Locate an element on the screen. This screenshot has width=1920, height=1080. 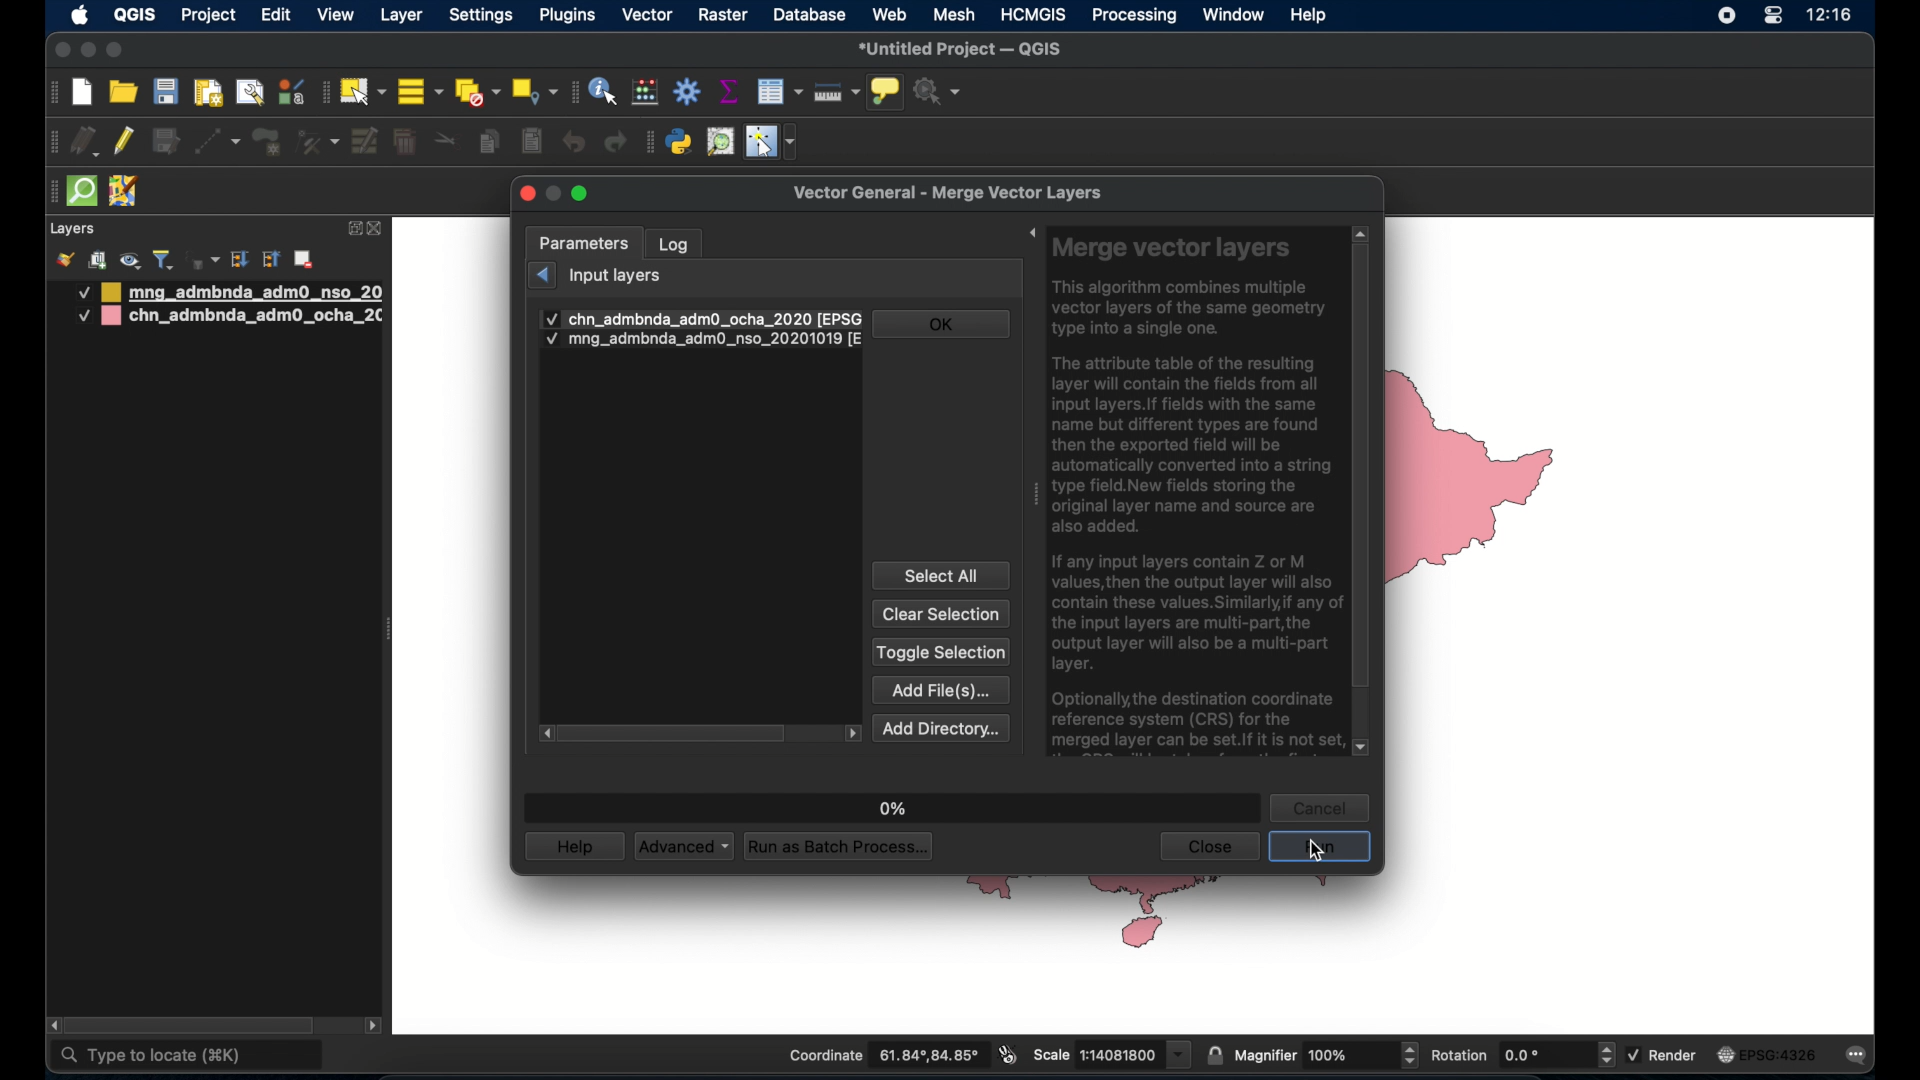
QGIS is located at coordinates (133, 14).